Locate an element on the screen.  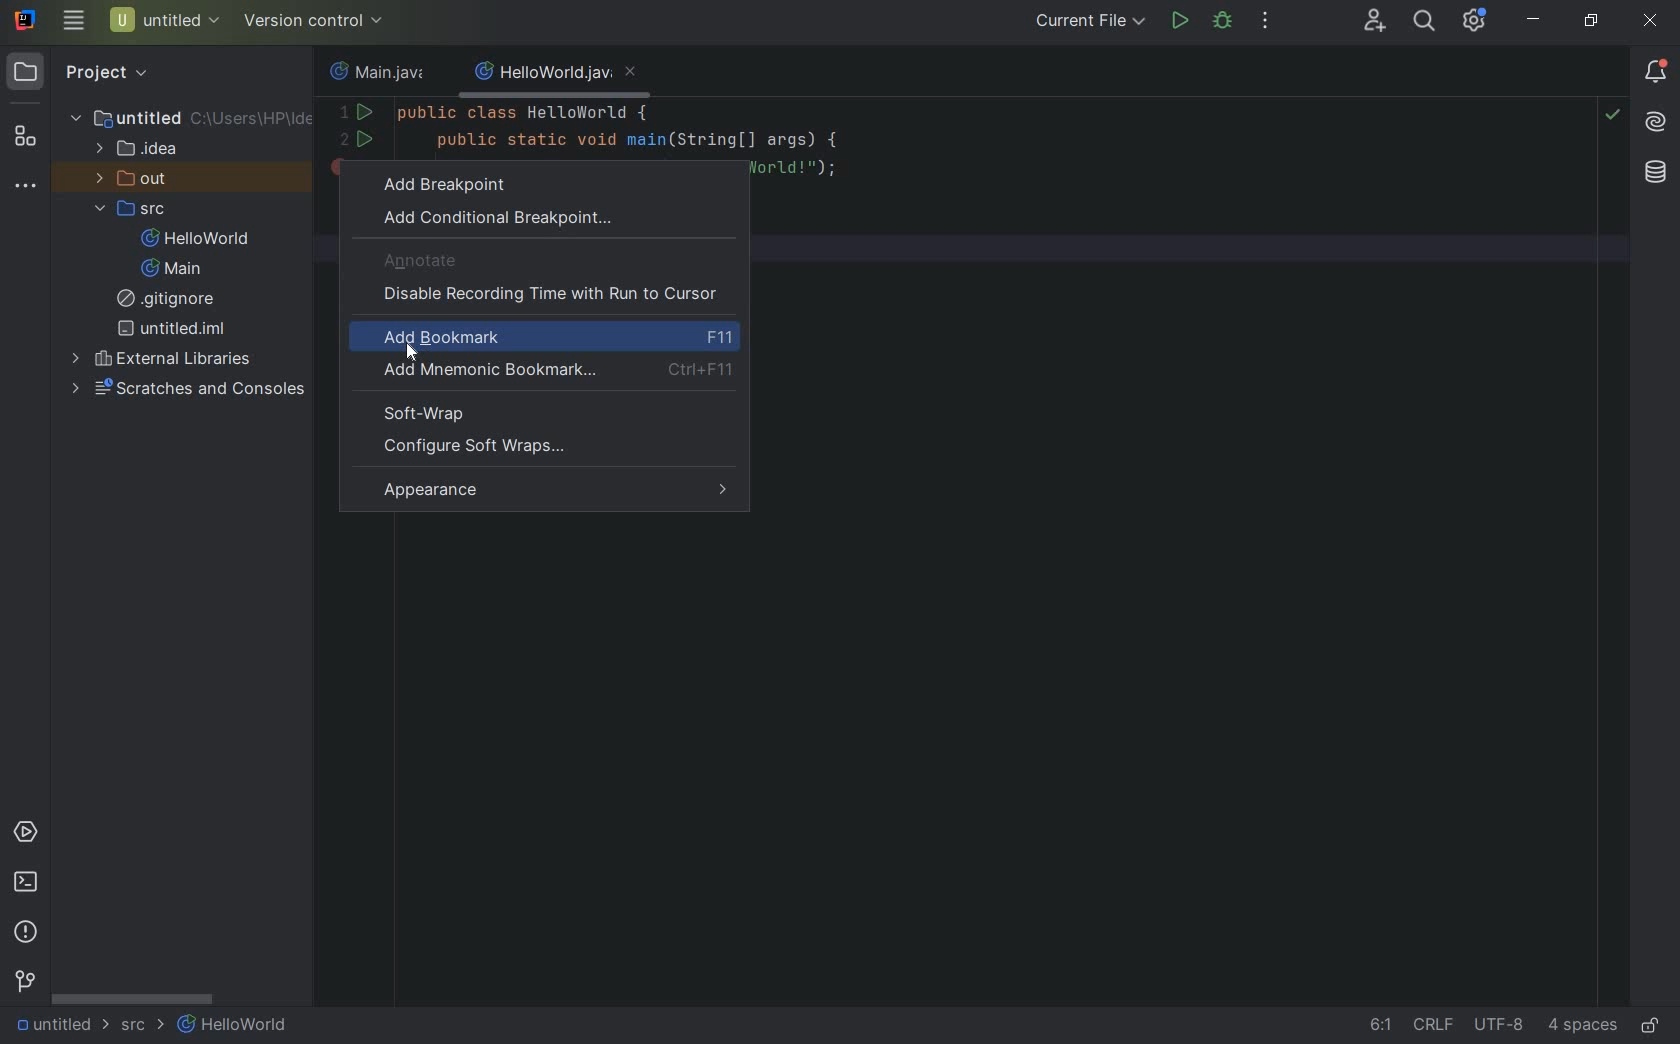
run is located at coordinates (1179, 21).